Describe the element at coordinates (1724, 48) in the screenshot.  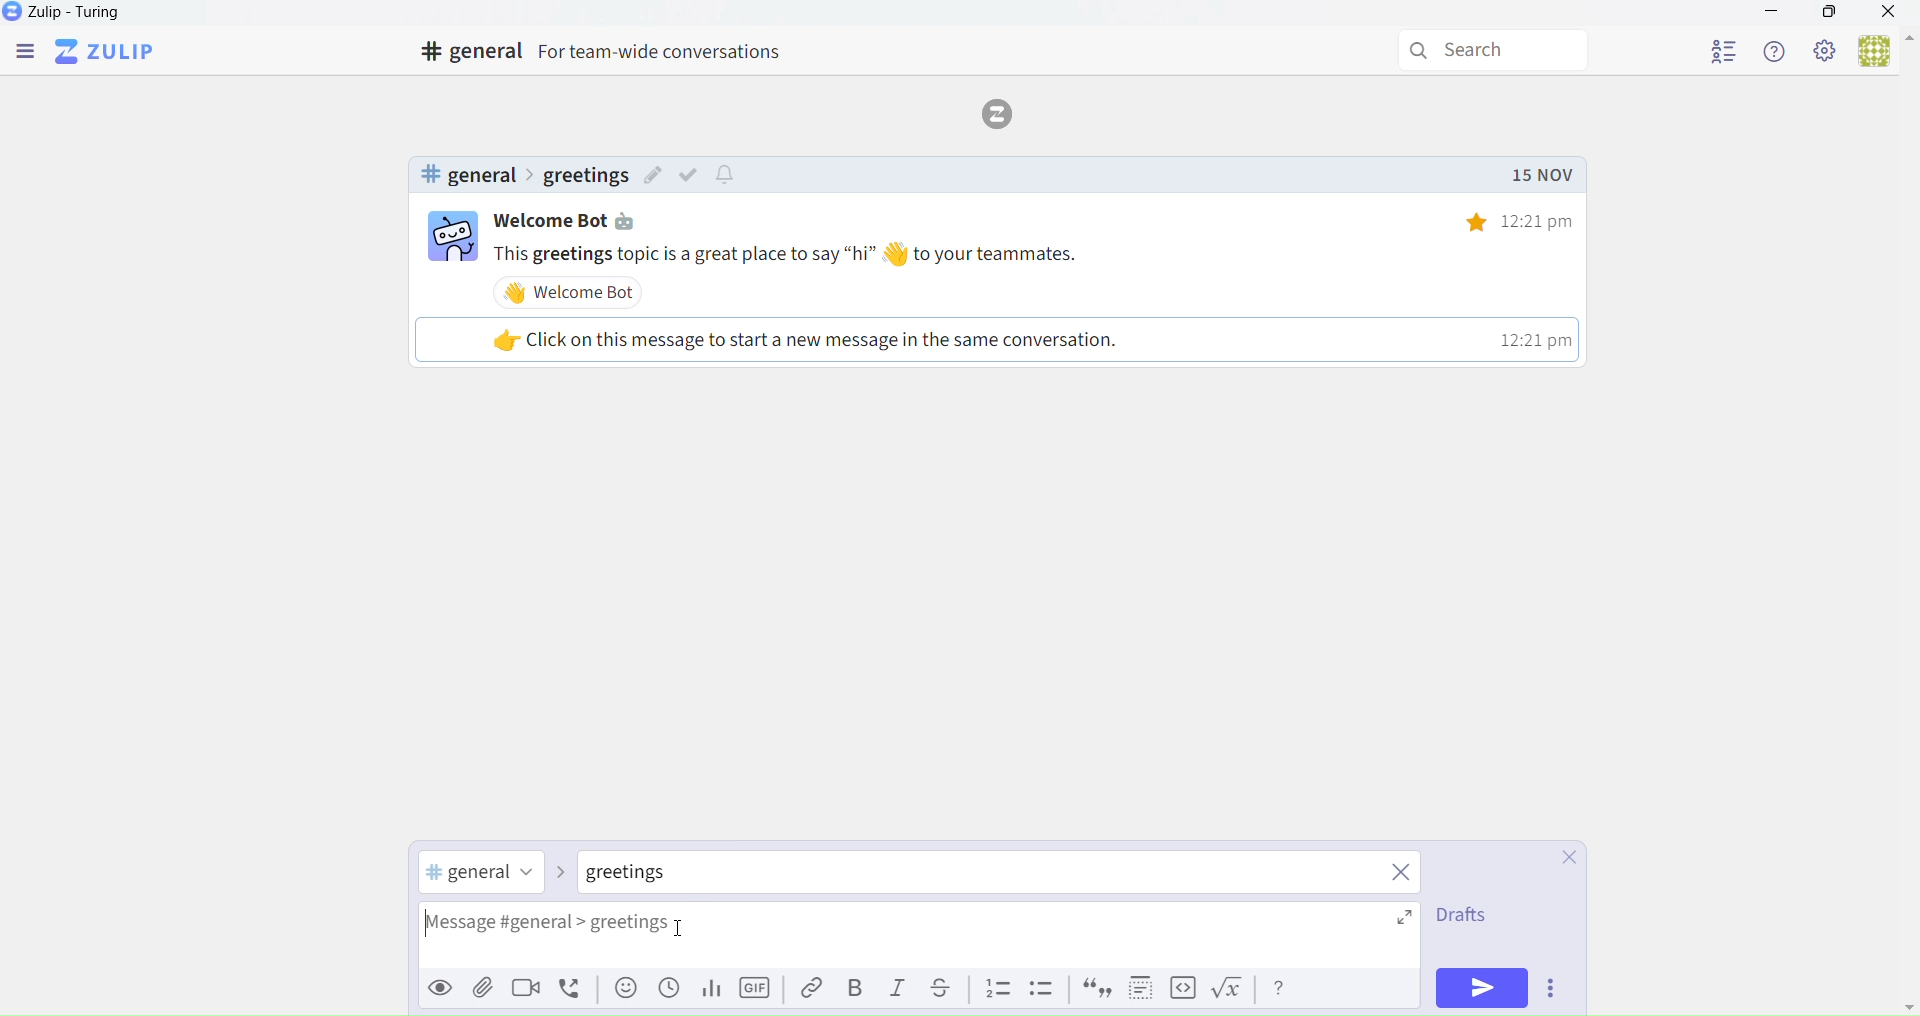
I see `profile` at that location.